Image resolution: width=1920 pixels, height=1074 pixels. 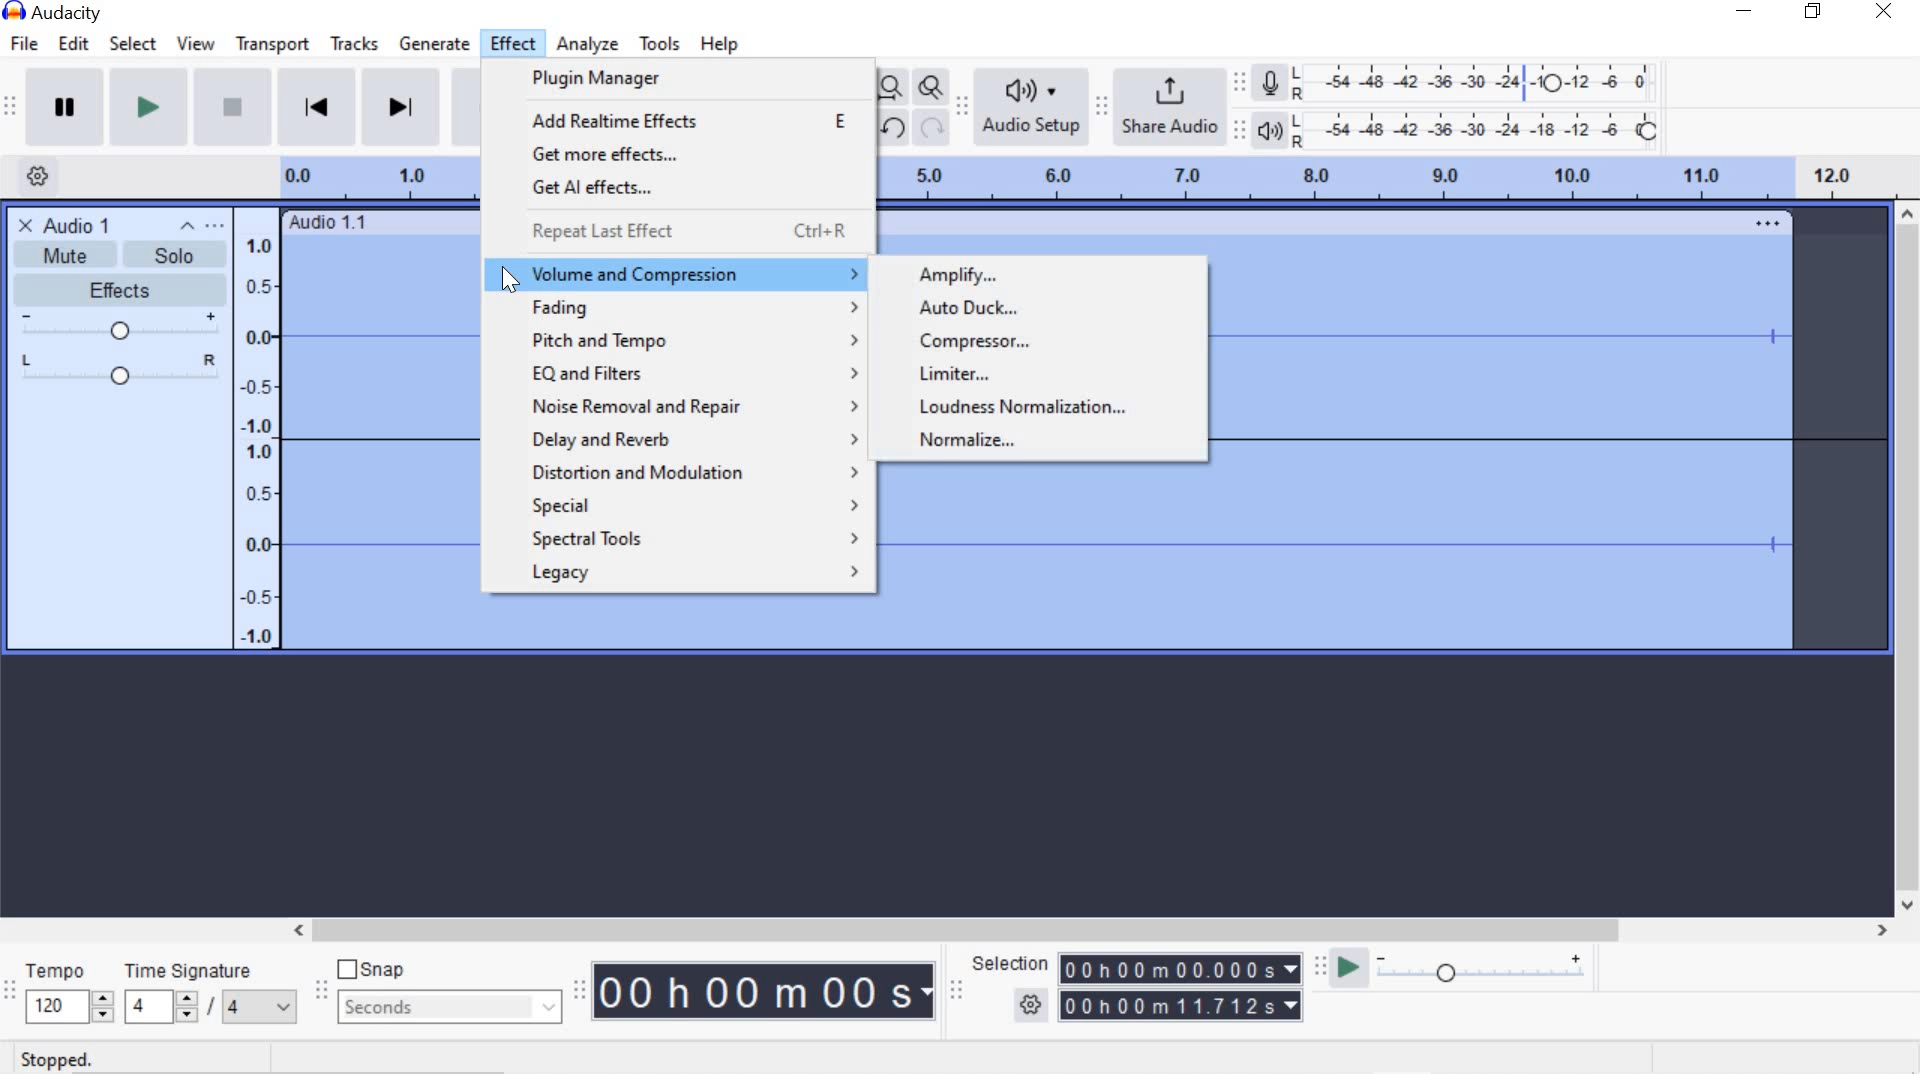 I want to click on analyze, so click(x=588, y=44).